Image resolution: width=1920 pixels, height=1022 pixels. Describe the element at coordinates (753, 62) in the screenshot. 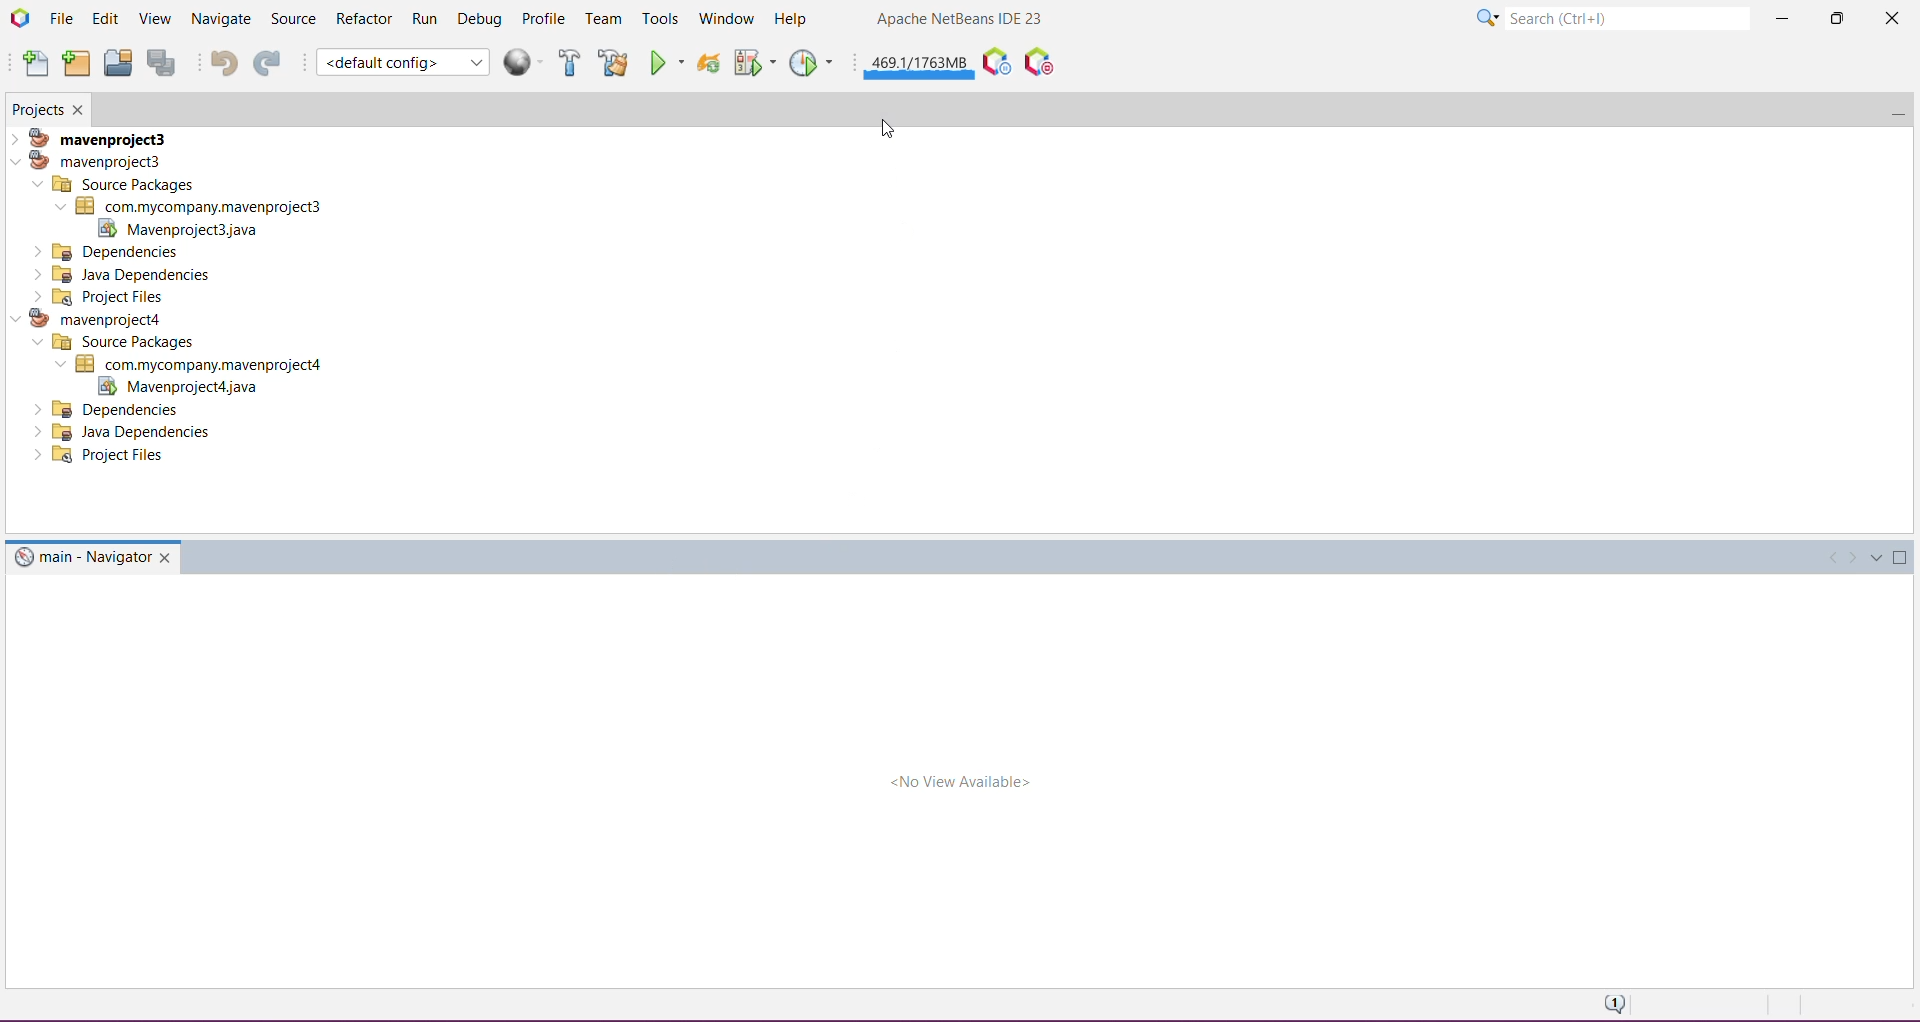

I see `Debug Main Project` at that location.